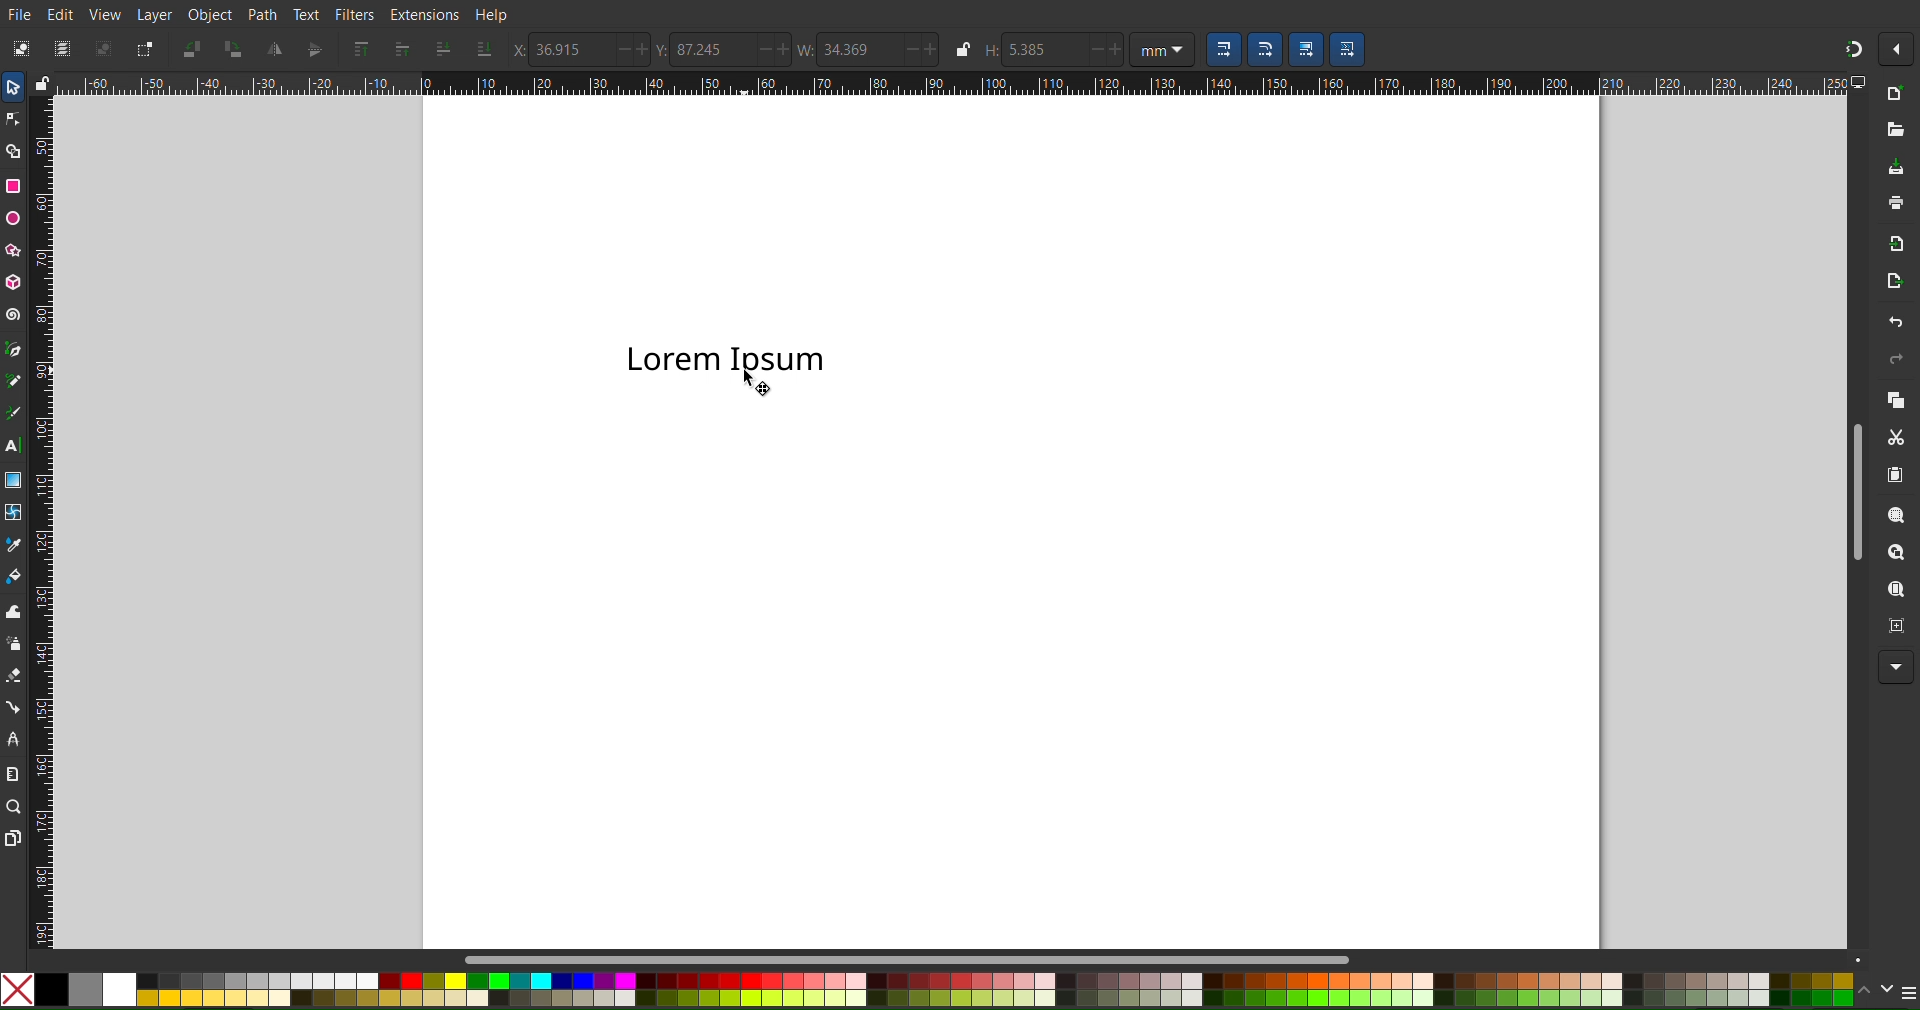 This screenshot has width=1920, height=1010. Describe the element at coordinates (14, 642) in the screenshot. I see `Spray Tool` at that location.